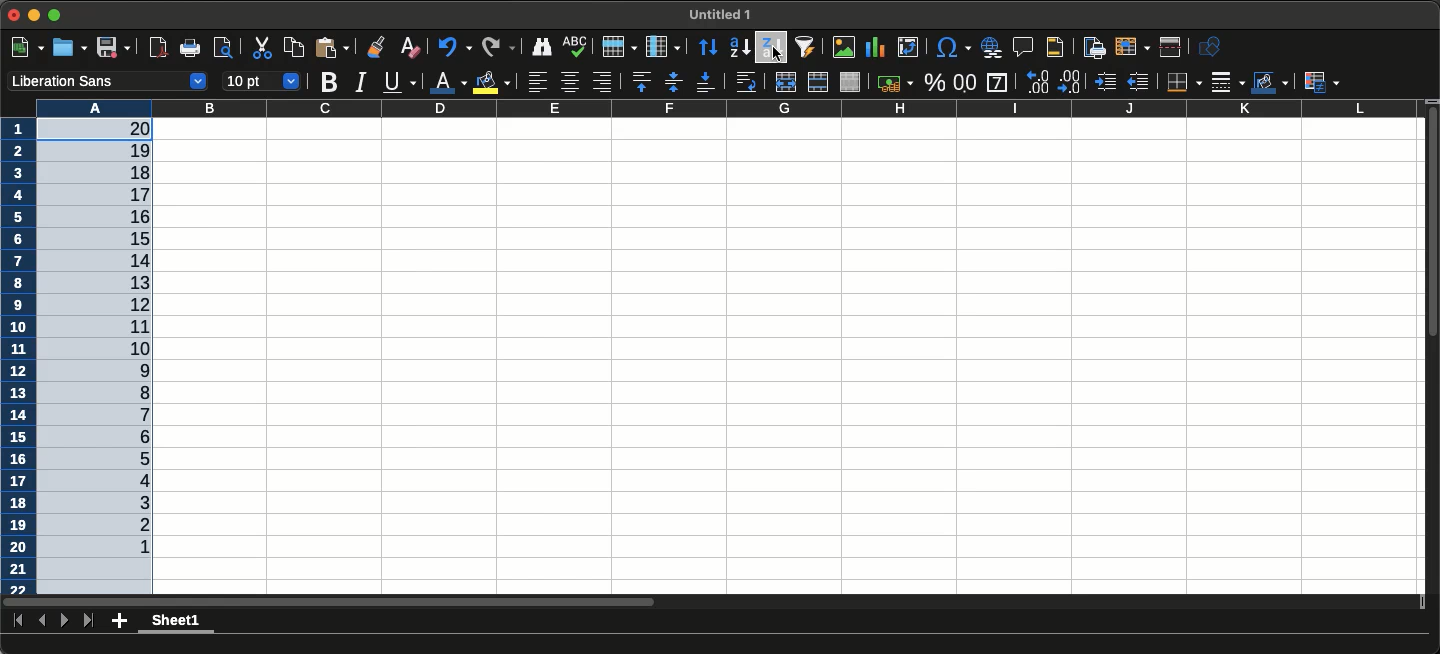  Describe the element at coordinates (1091, 47) in the screenshot. I see `Define print area` at that location.